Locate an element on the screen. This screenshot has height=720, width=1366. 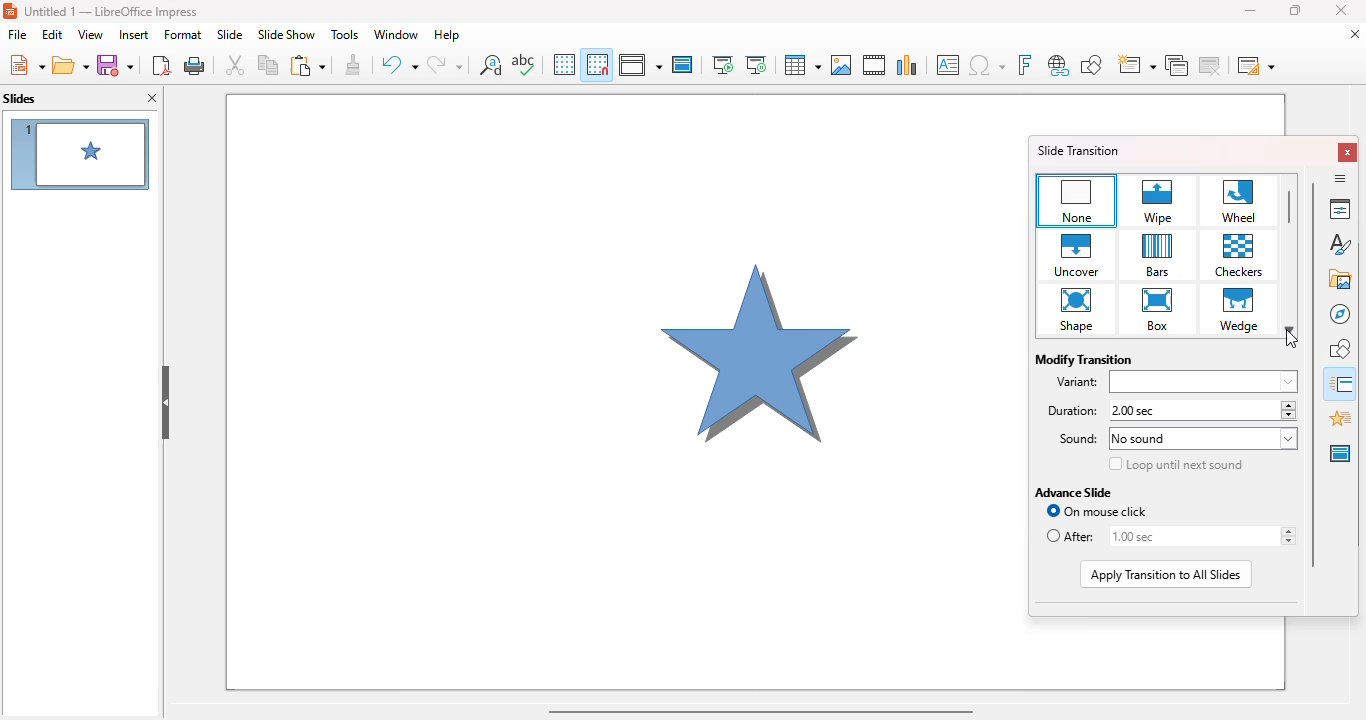
clone formatting is located at coordinates (354, 64).